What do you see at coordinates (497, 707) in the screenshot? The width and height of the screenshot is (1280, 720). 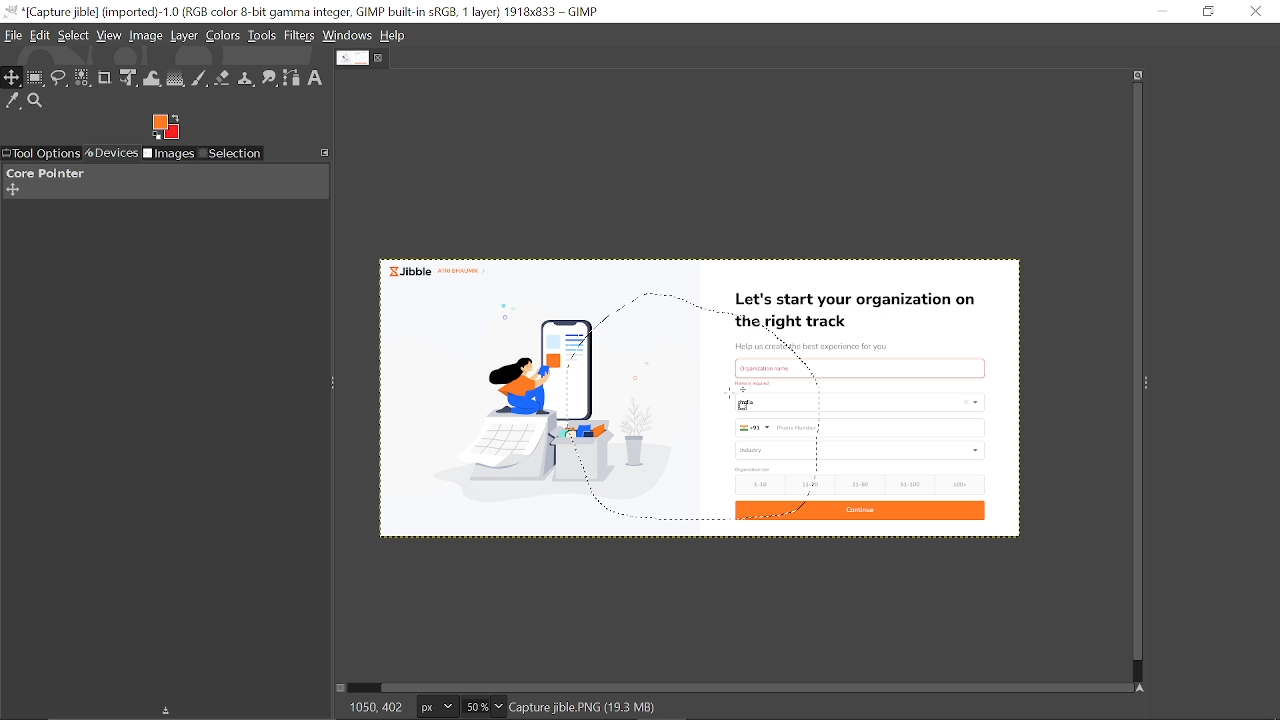 I see `Zoom options` at bounding box center [497, 707].